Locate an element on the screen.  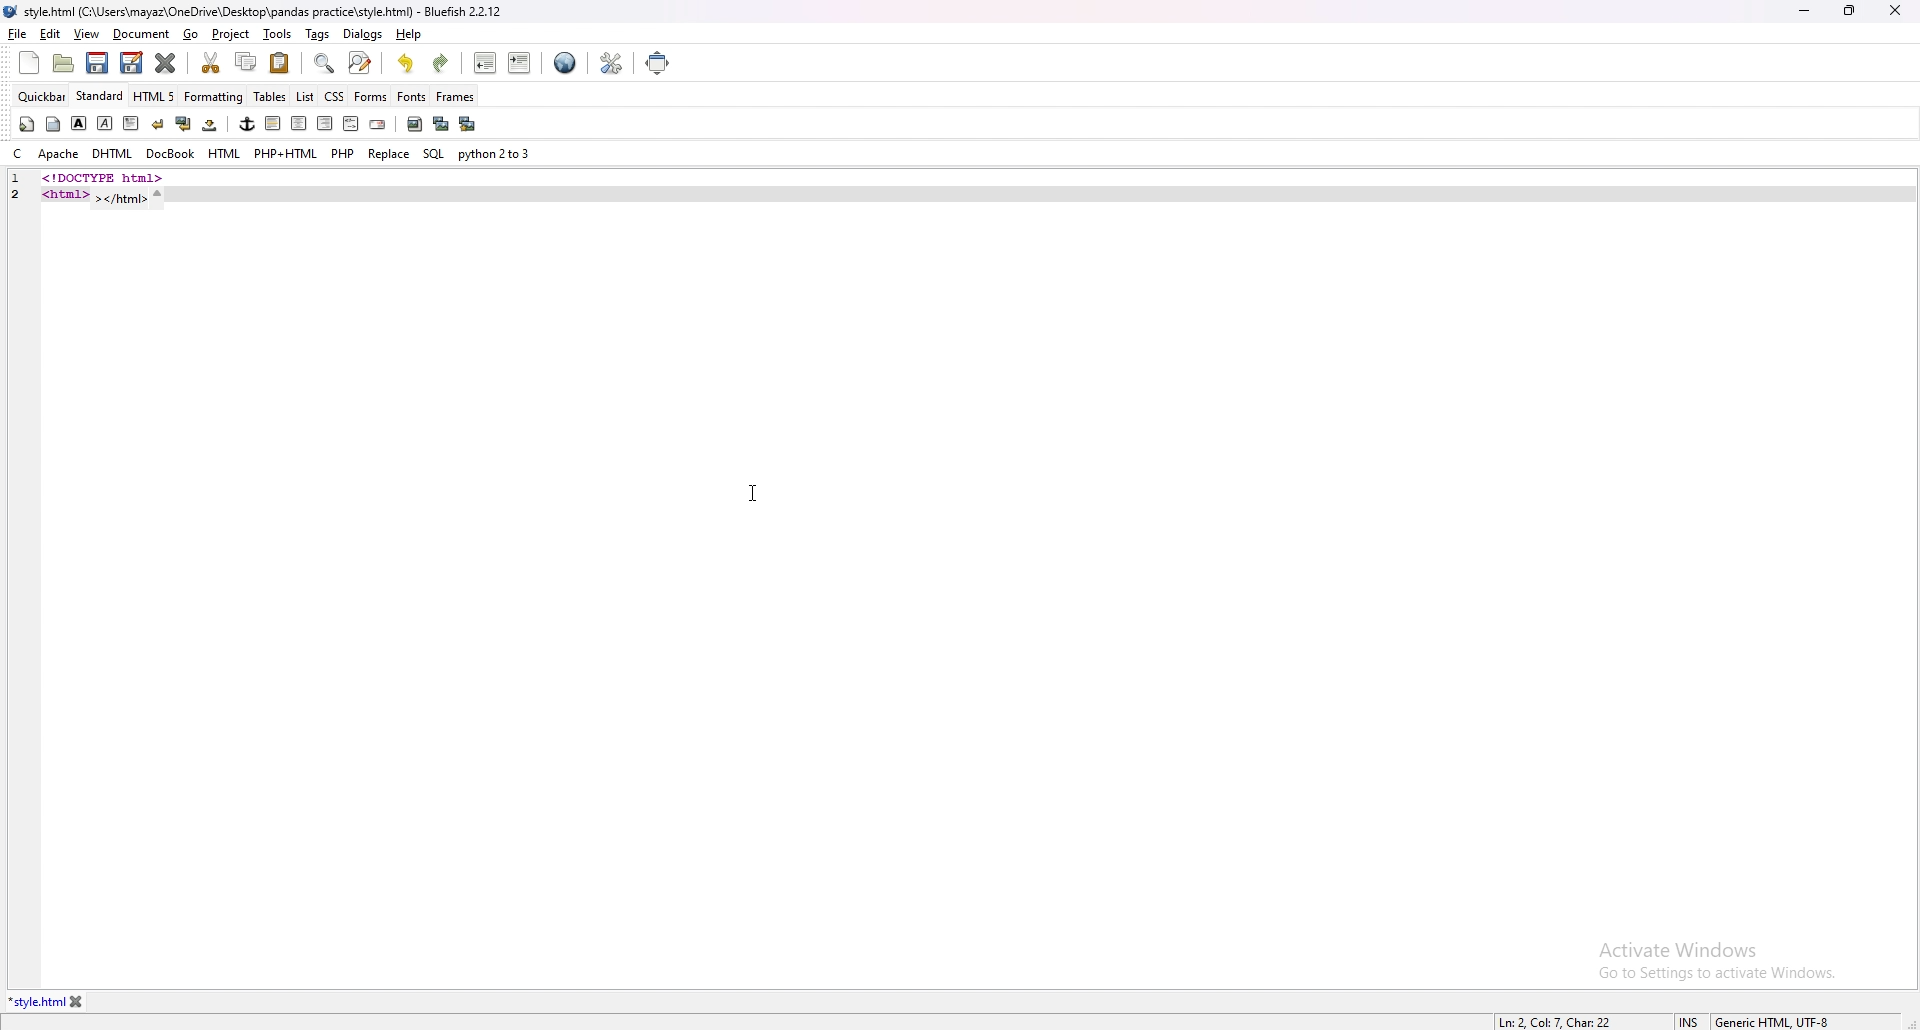
tags is located at coordinates (319, 34).